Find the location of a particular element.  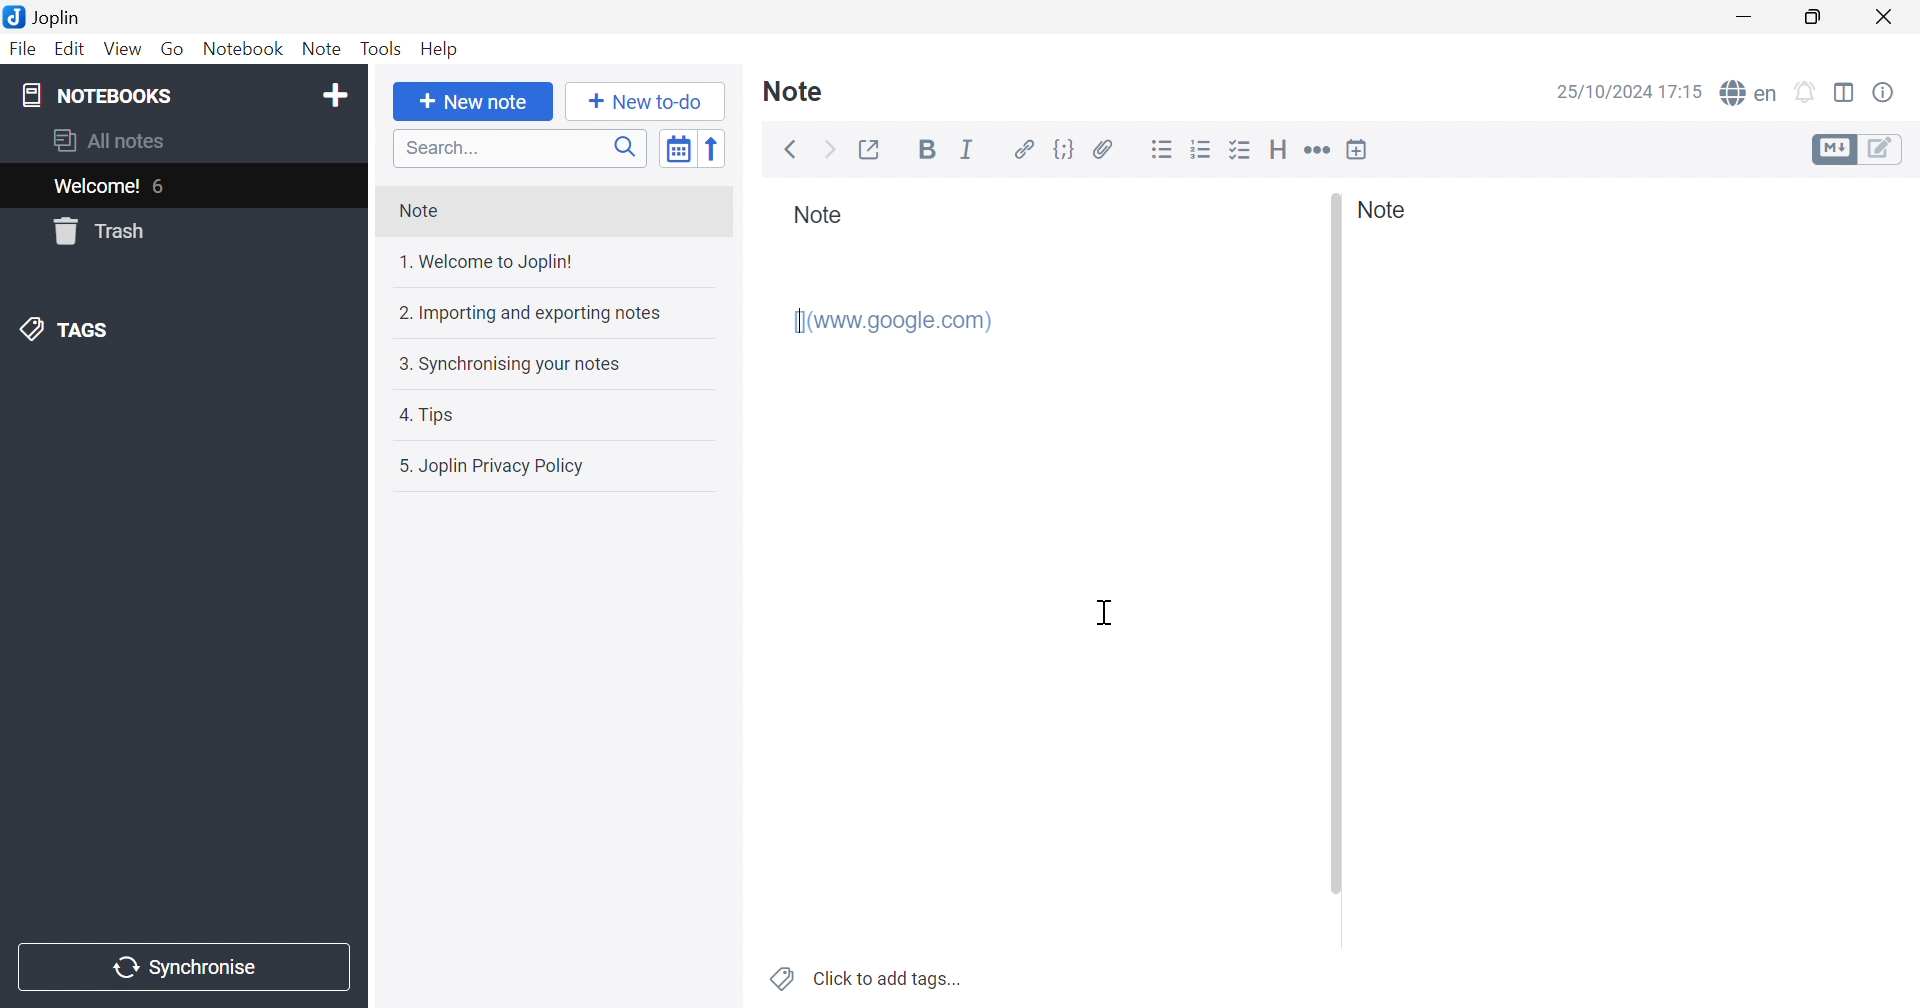

2. Importing and exporting notes is located at coordinates (550, 313).